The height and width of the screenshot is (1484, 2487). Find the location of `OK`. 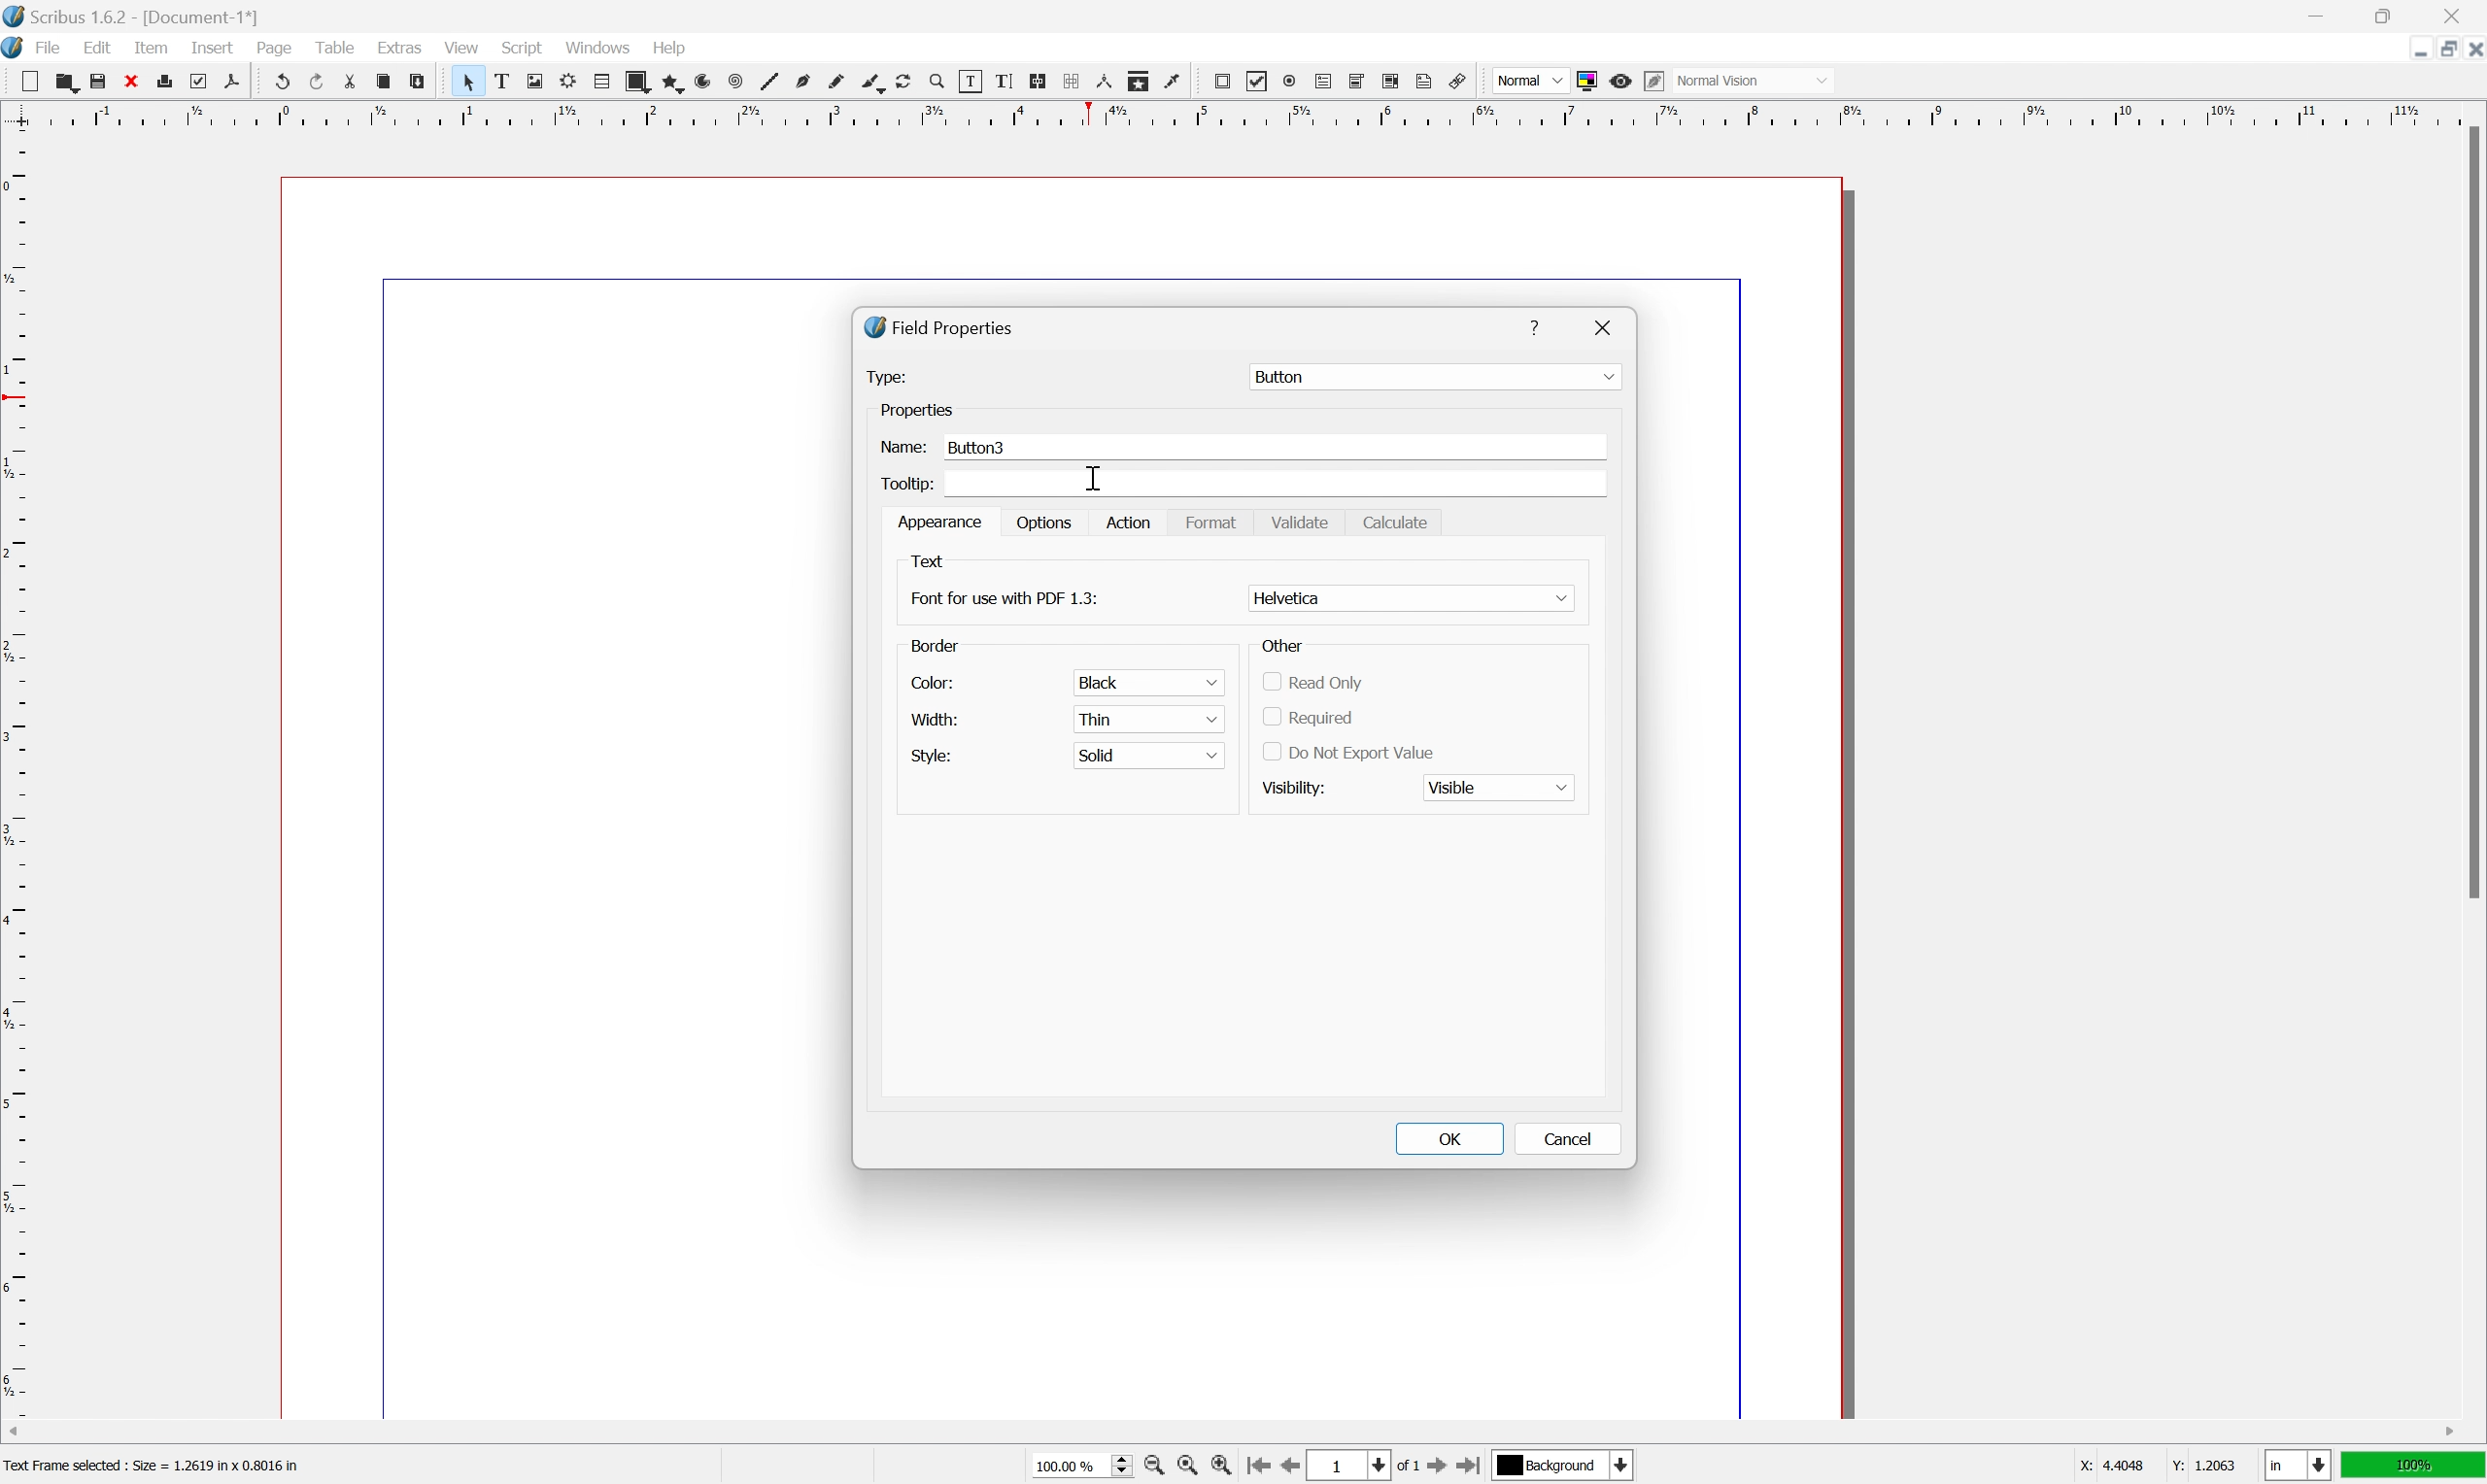

OK is located at coordinates (1454, 1136).